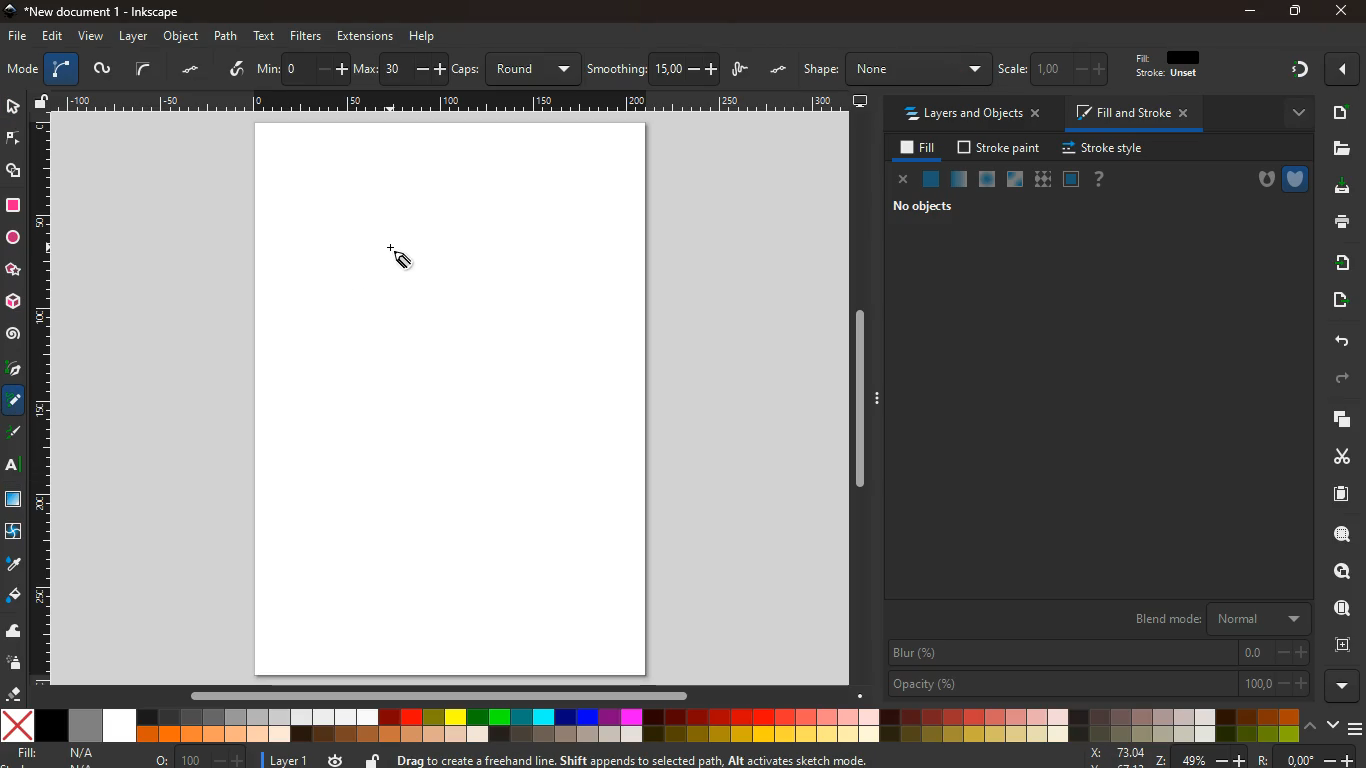  What do you see at coordinates (1260, 182) in the screenshot?
I see `hole` at bounding box center [1260, 182].